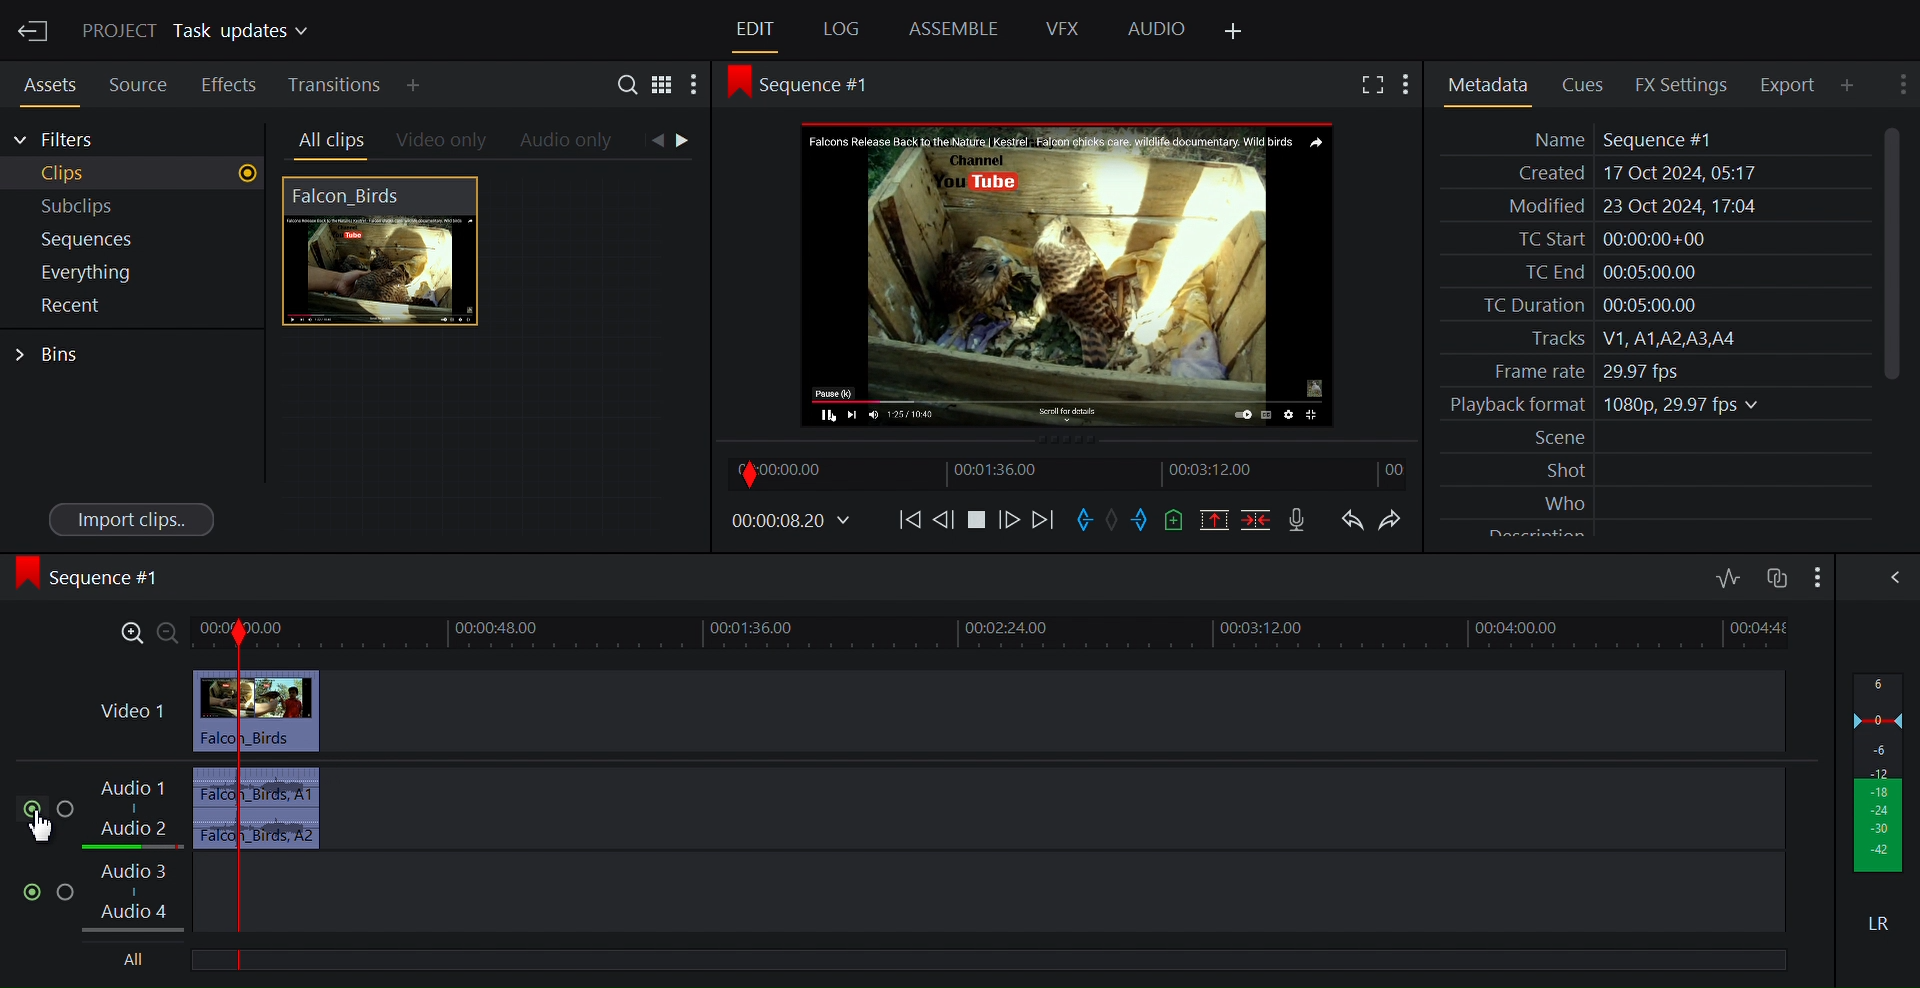 The width and height of the screenshot is (1920, 988). Describe the element at coordinates (1646, 368) in the screenshot. I see `Frame rate` at that location.